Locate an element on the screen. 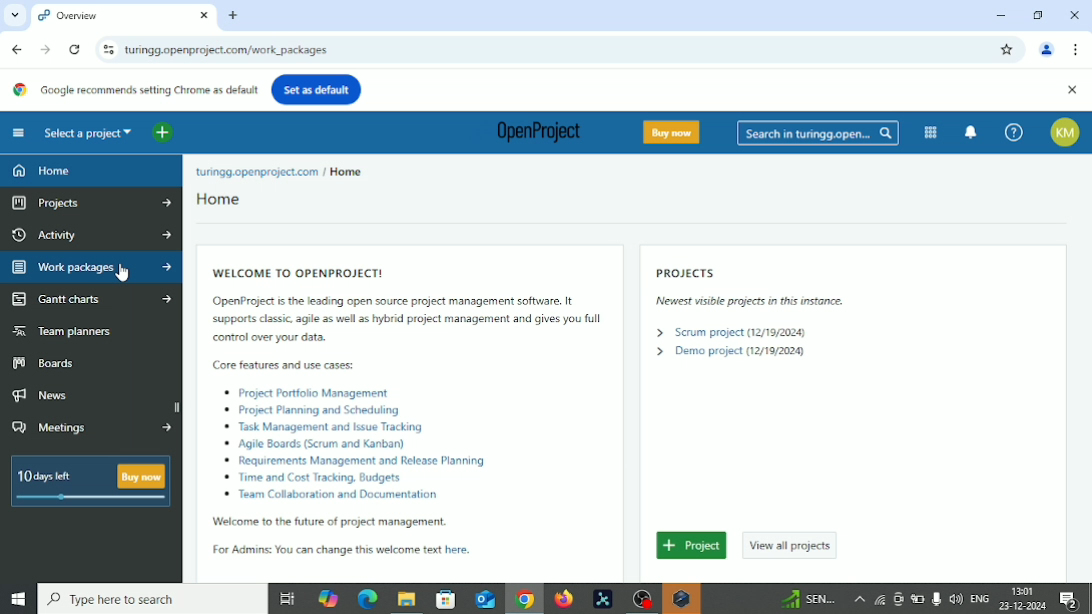  Minimize is located at coordinates (999, 15).